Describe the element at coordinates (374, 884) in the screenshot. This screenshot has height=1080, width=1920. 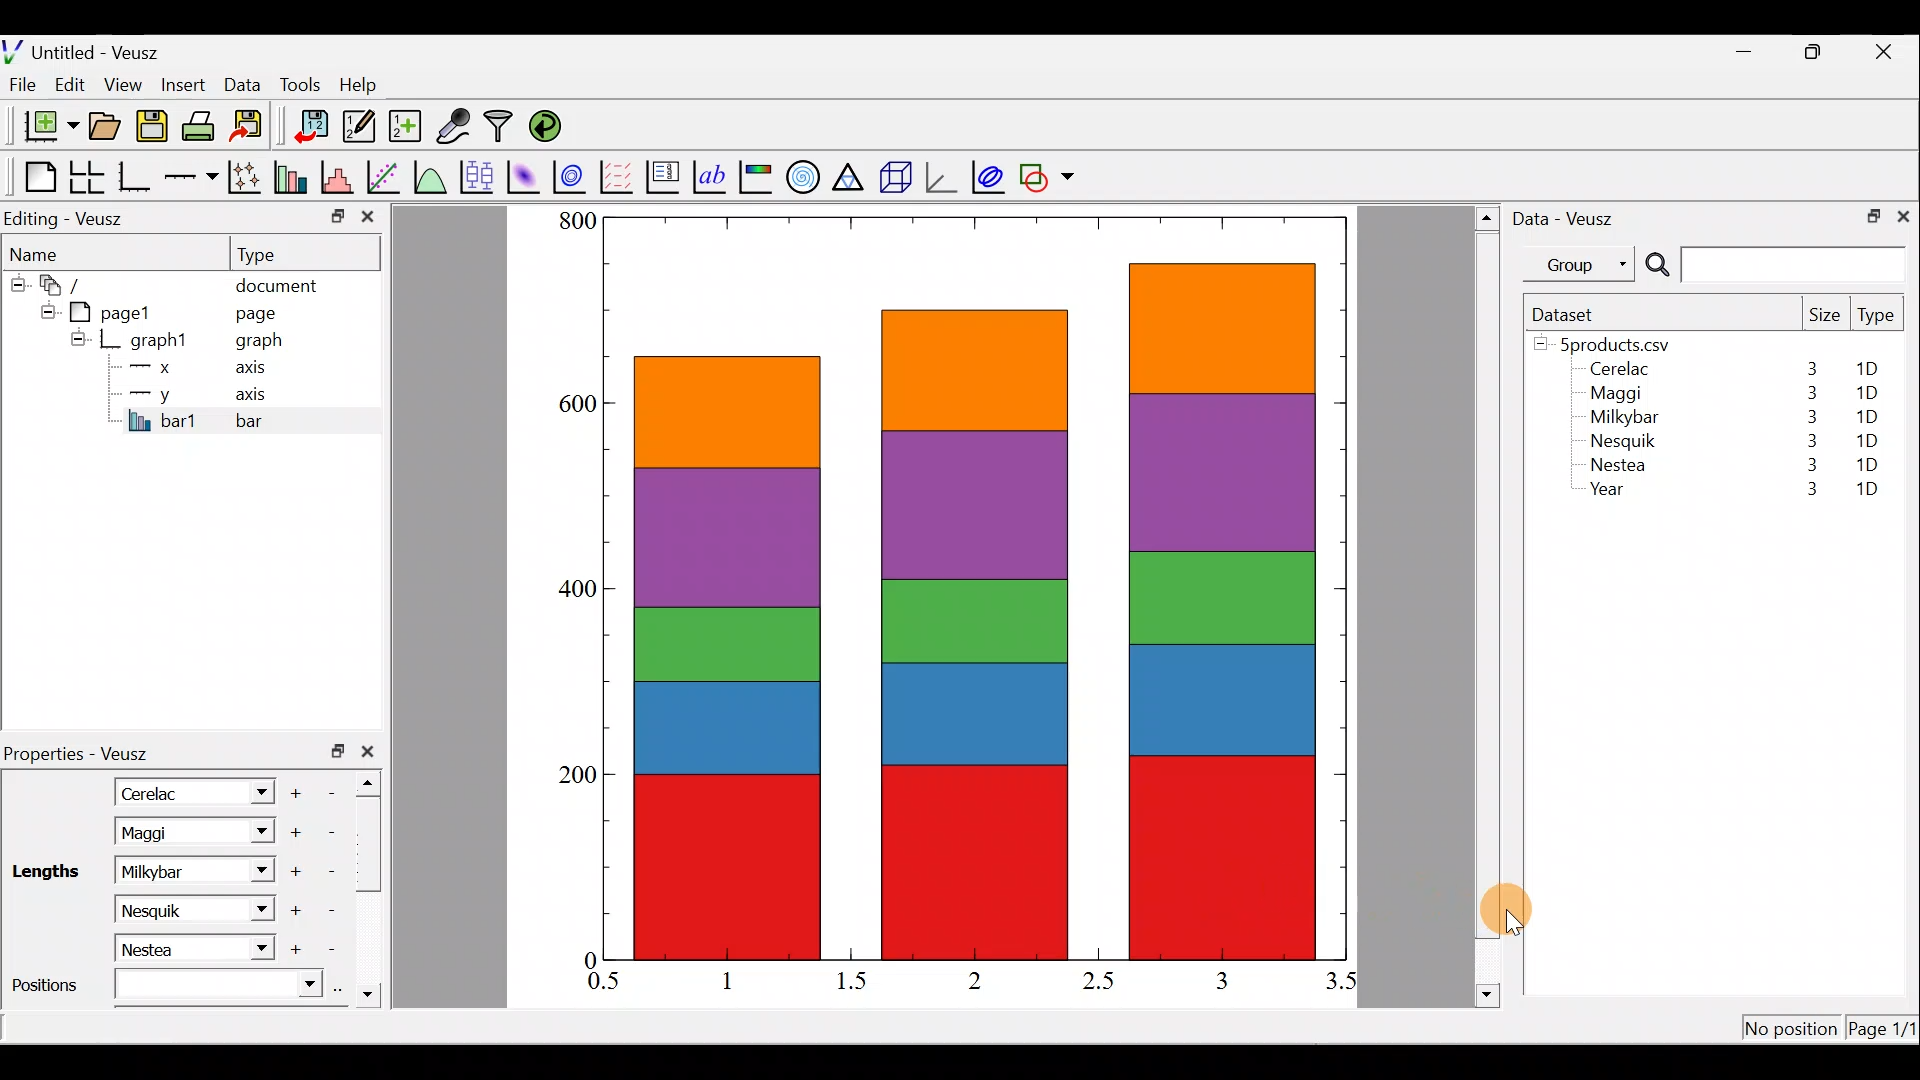
I see `scroll bar` at that location.